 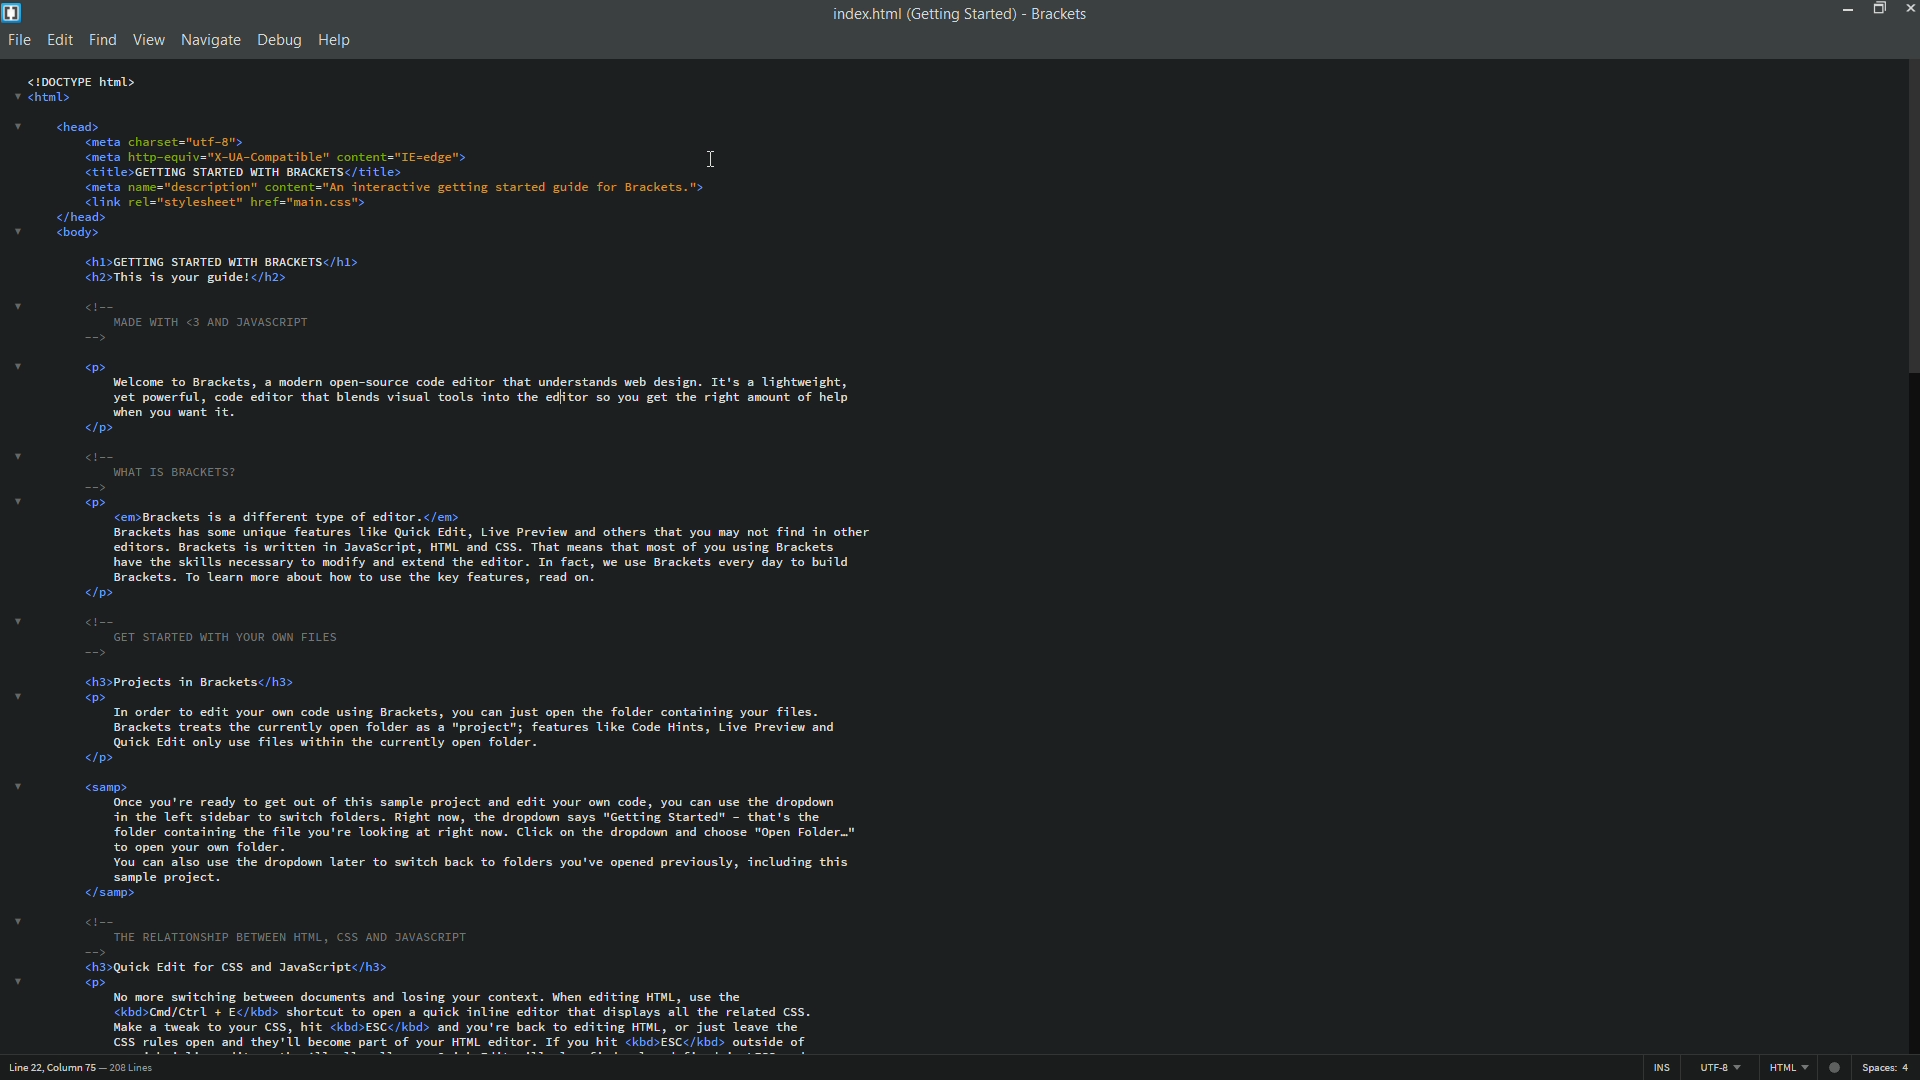 What do you see at coordinates (103, 40) in the screenshot?
I see `find` at bounding box center [103, 40].